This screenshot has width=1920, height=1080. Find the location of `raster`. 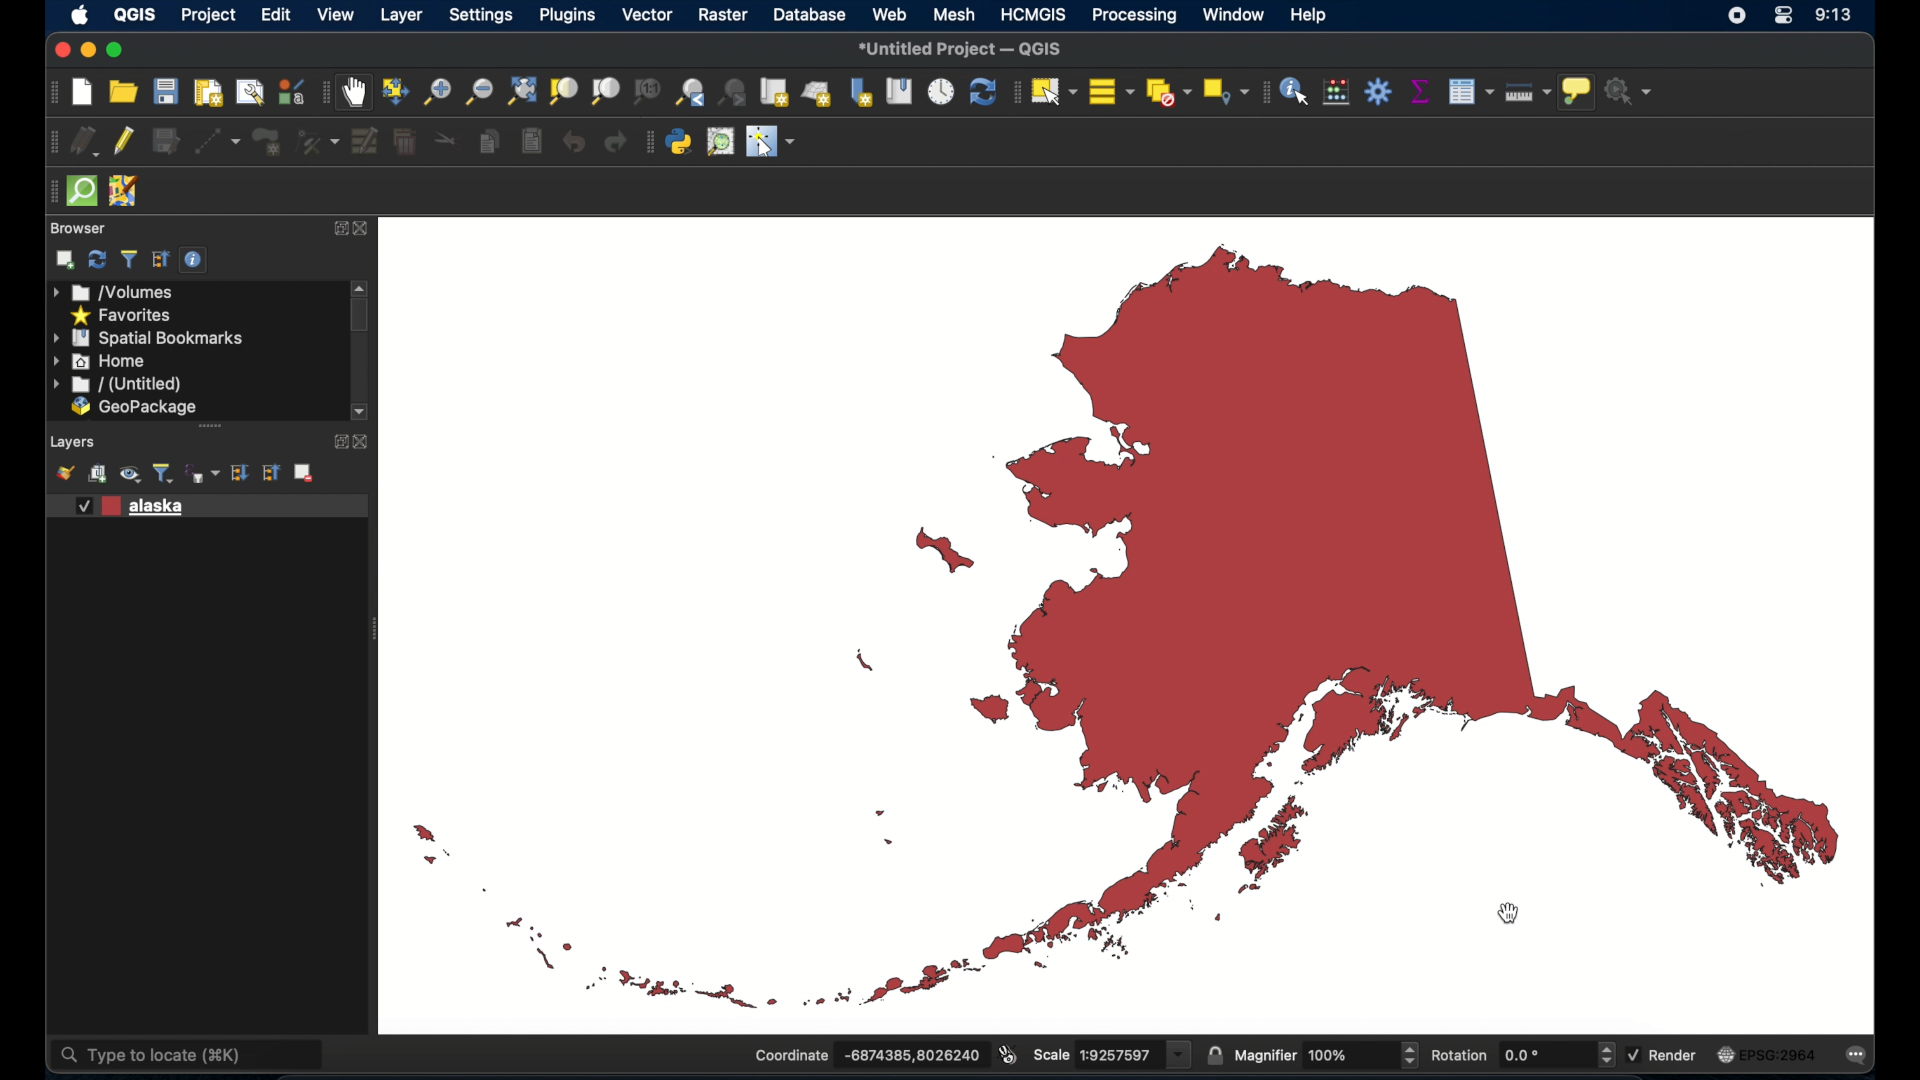

raster is located at coordinates (719, 16).